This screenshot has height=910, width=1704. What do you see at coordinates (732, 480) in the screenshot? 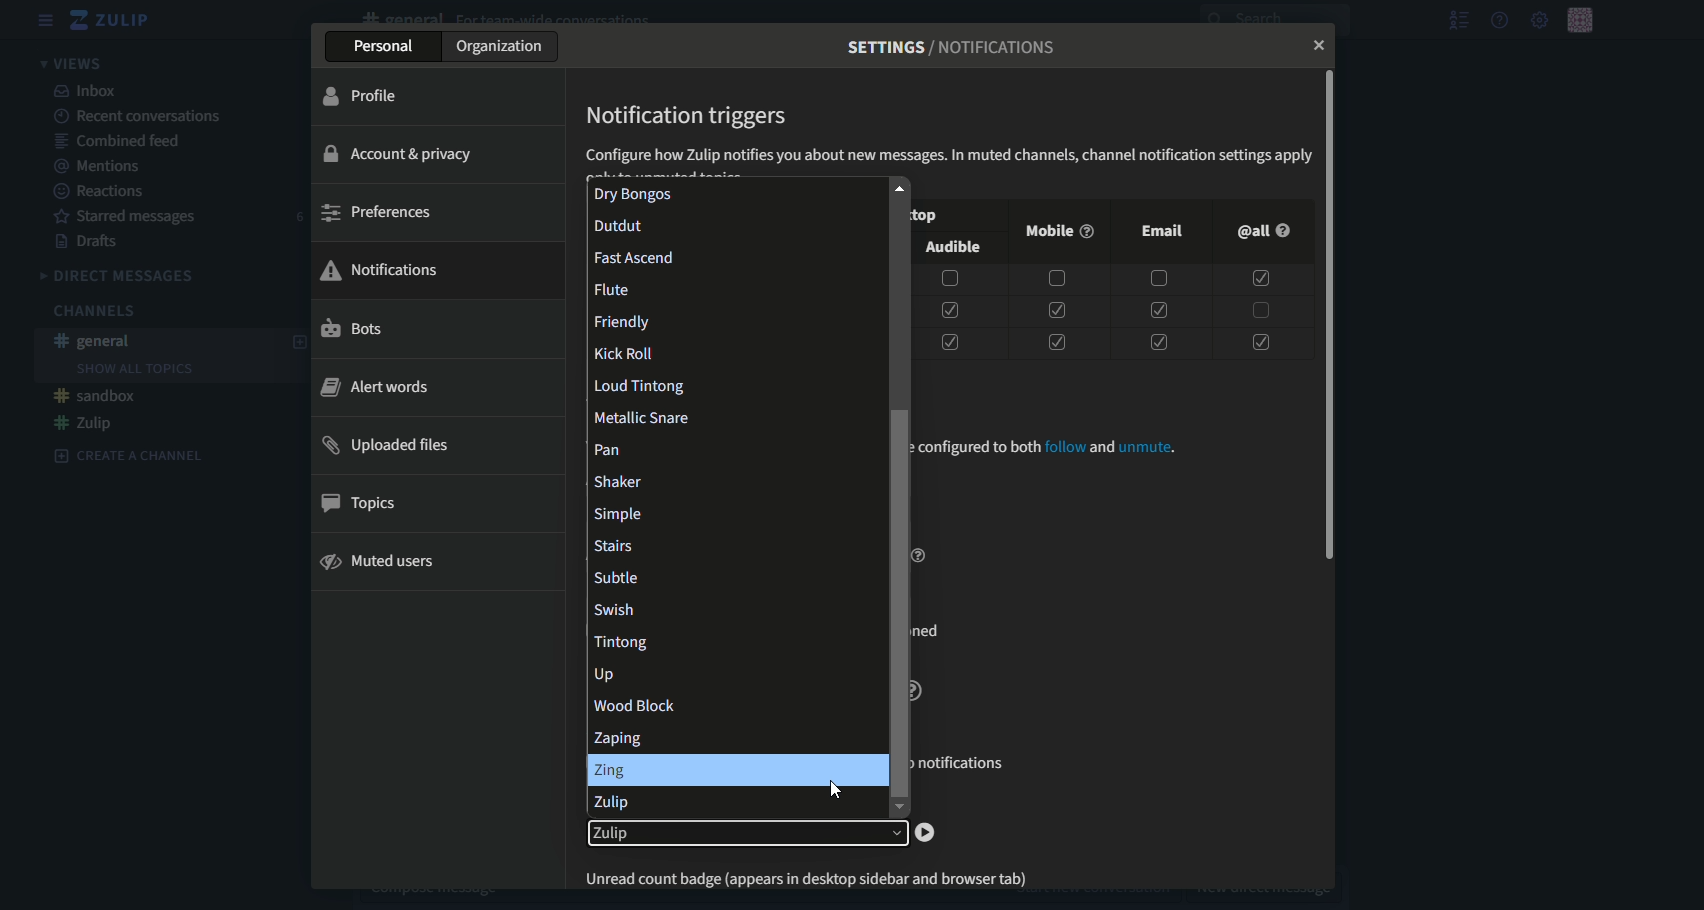
I see `shaker` at bounding box center [732, 480].